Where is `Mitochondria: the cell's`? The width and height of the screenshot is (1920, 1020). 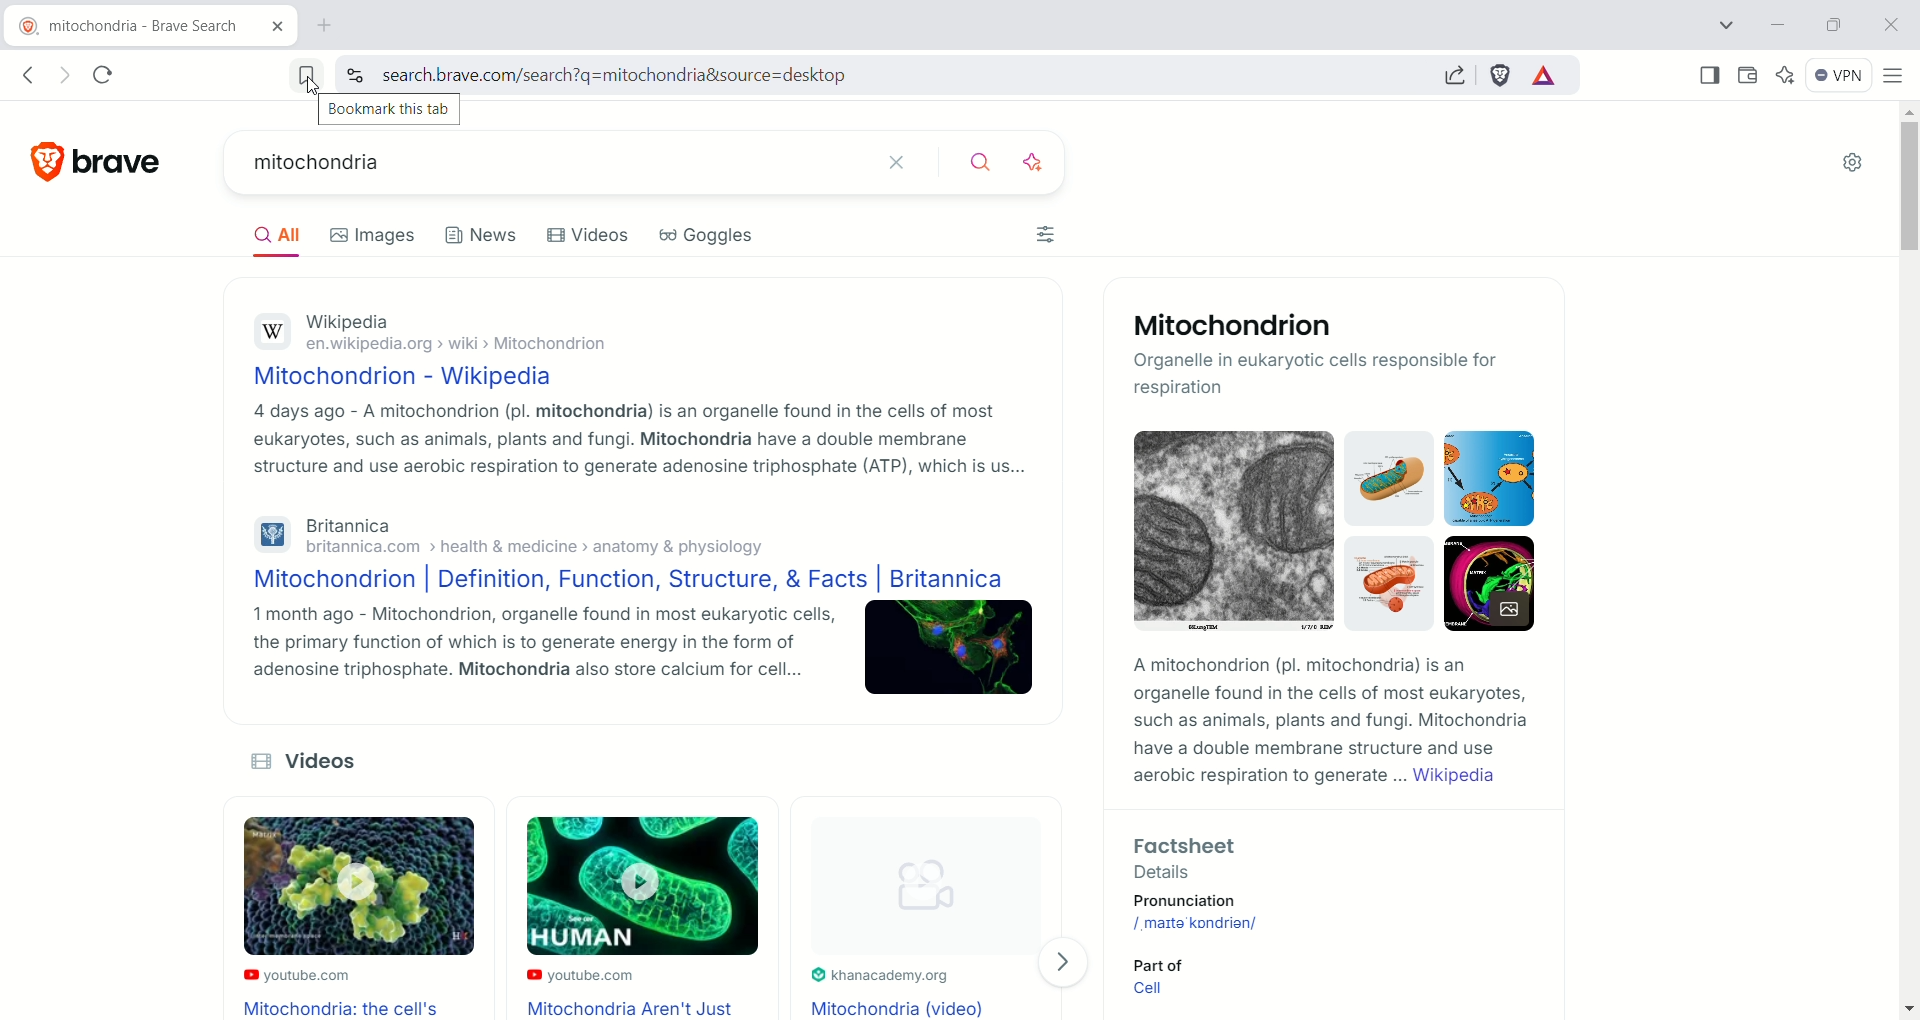 Mitochondria: the cell's is located at coordinates (345, 1008).